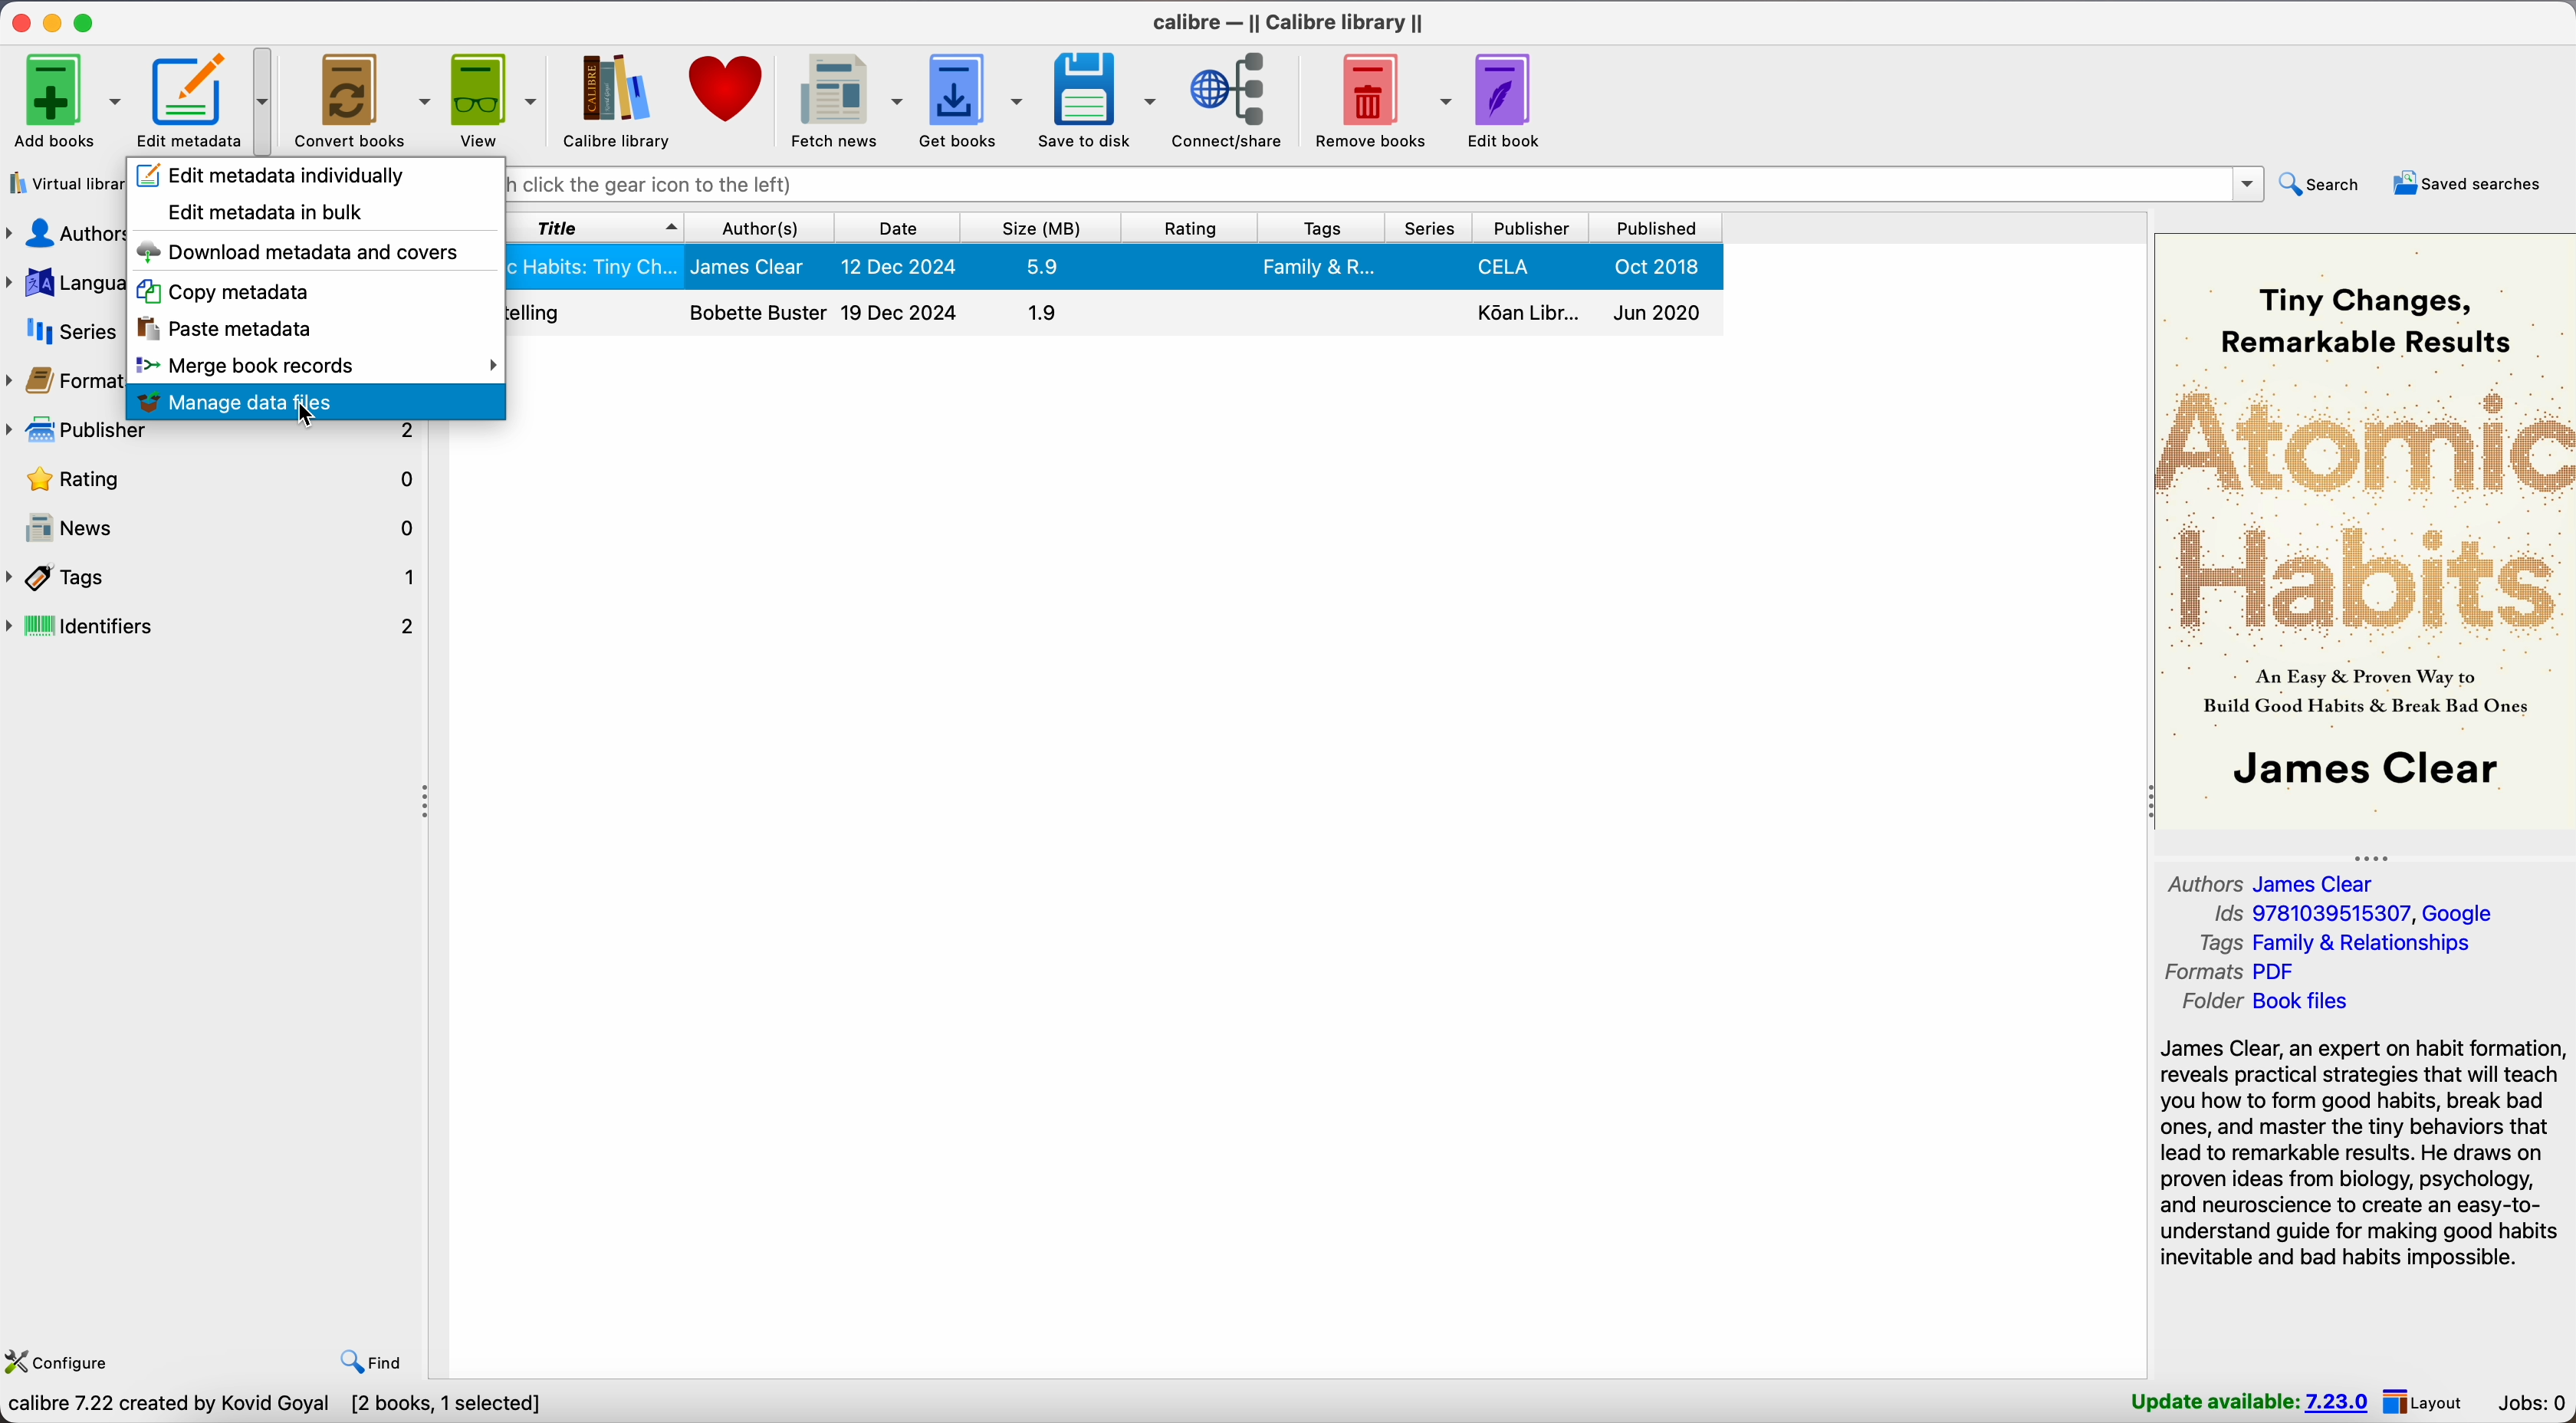 The image size is (2576, 1423). What do you see at coordinates (597, 225) in the screenshot?
I see `title` at bounding box center [597, 225].